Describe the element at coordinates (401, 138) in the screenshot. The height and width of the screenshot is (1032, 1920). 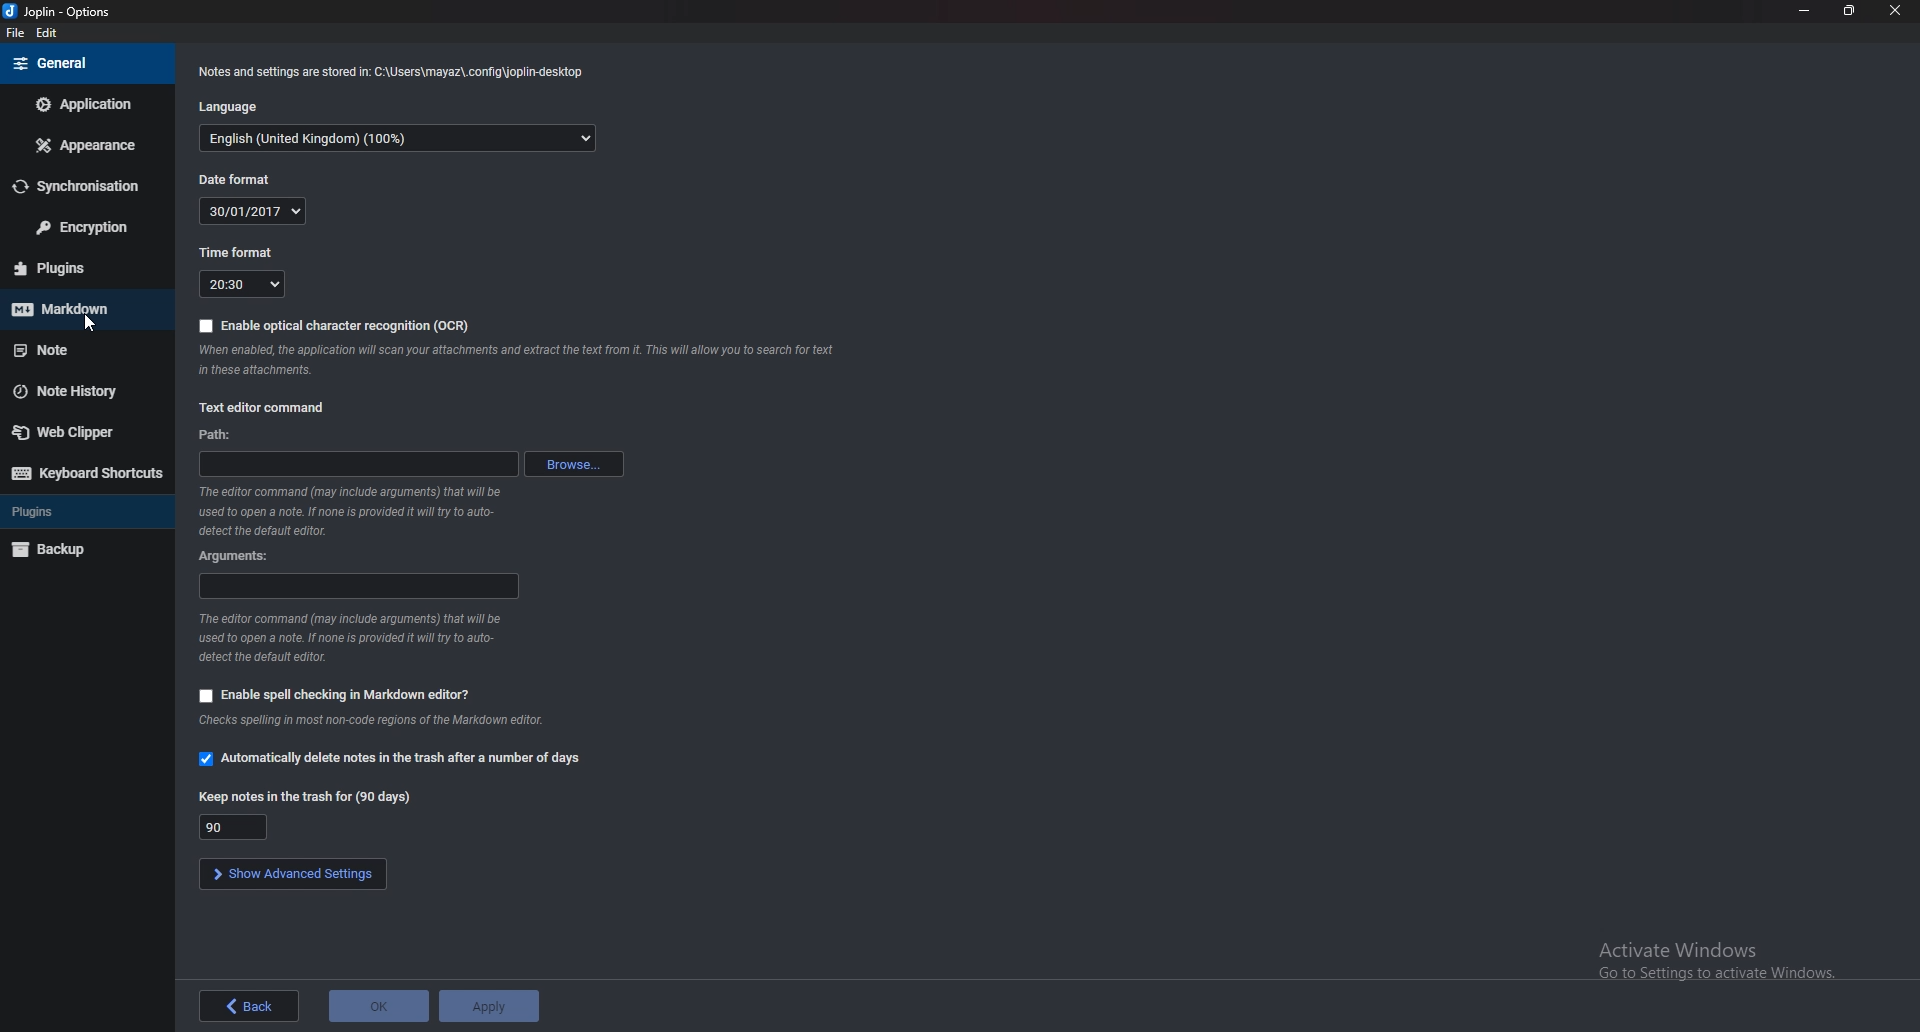
I see `info` at that location.